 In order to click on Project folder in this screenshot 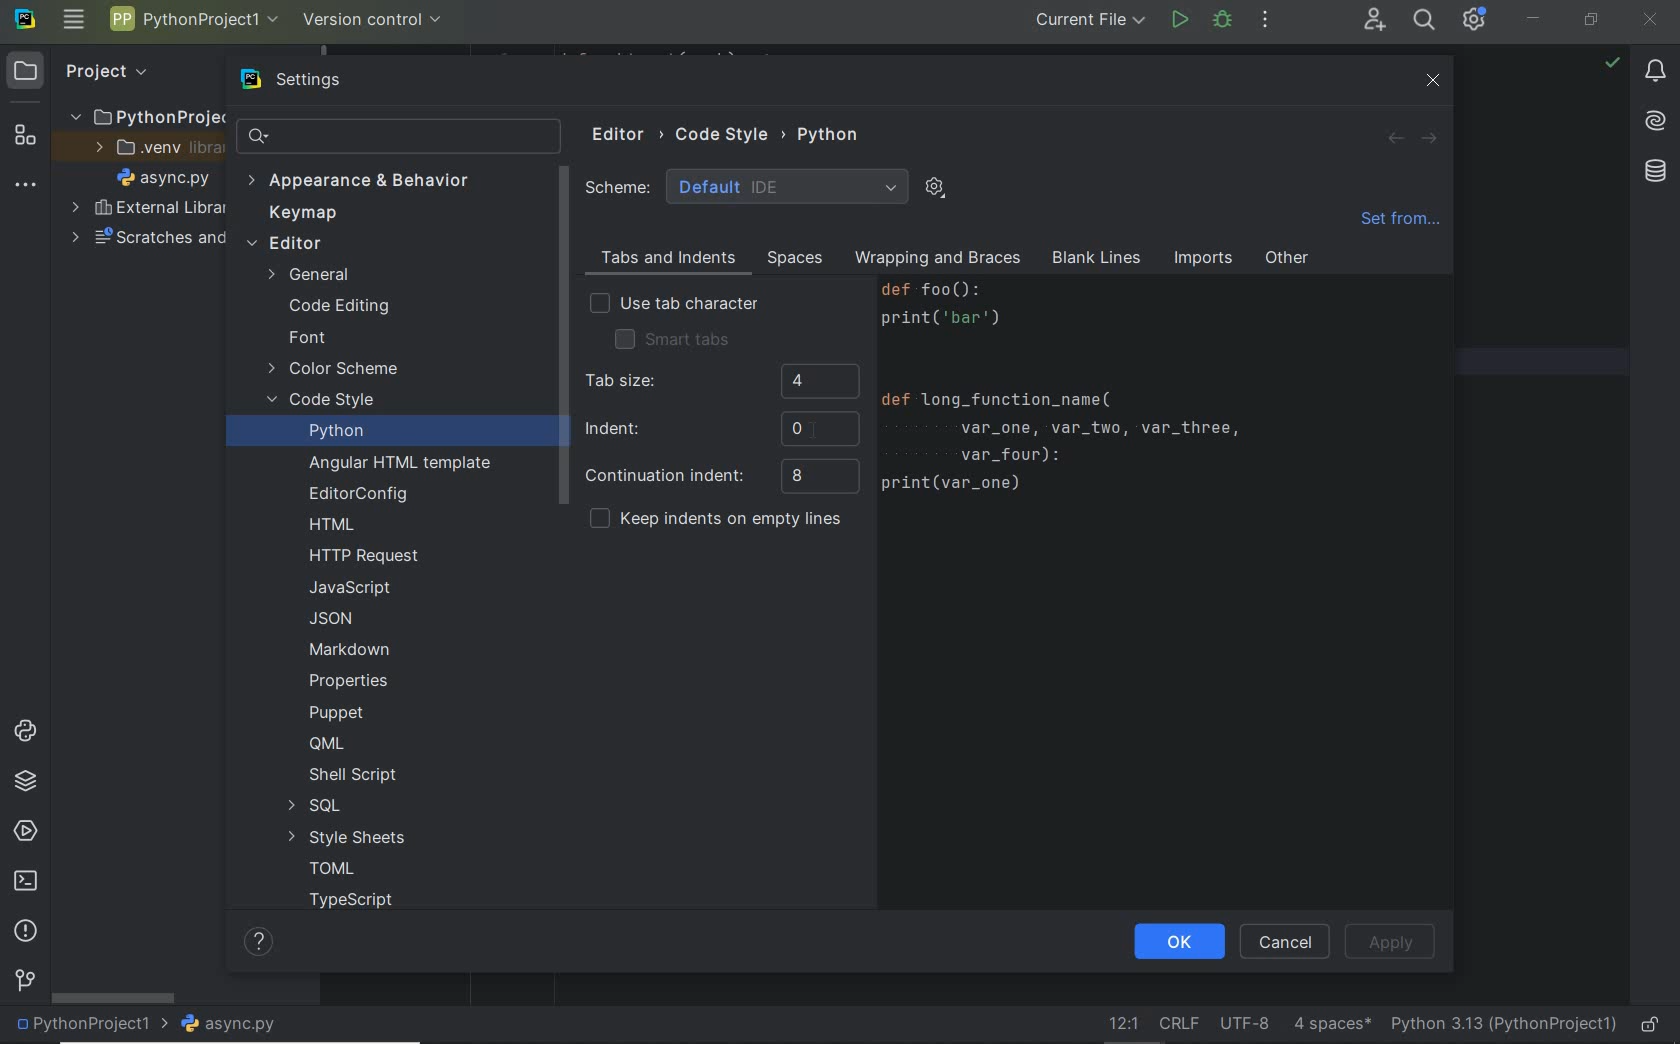, I will do `click(141, 116)`.